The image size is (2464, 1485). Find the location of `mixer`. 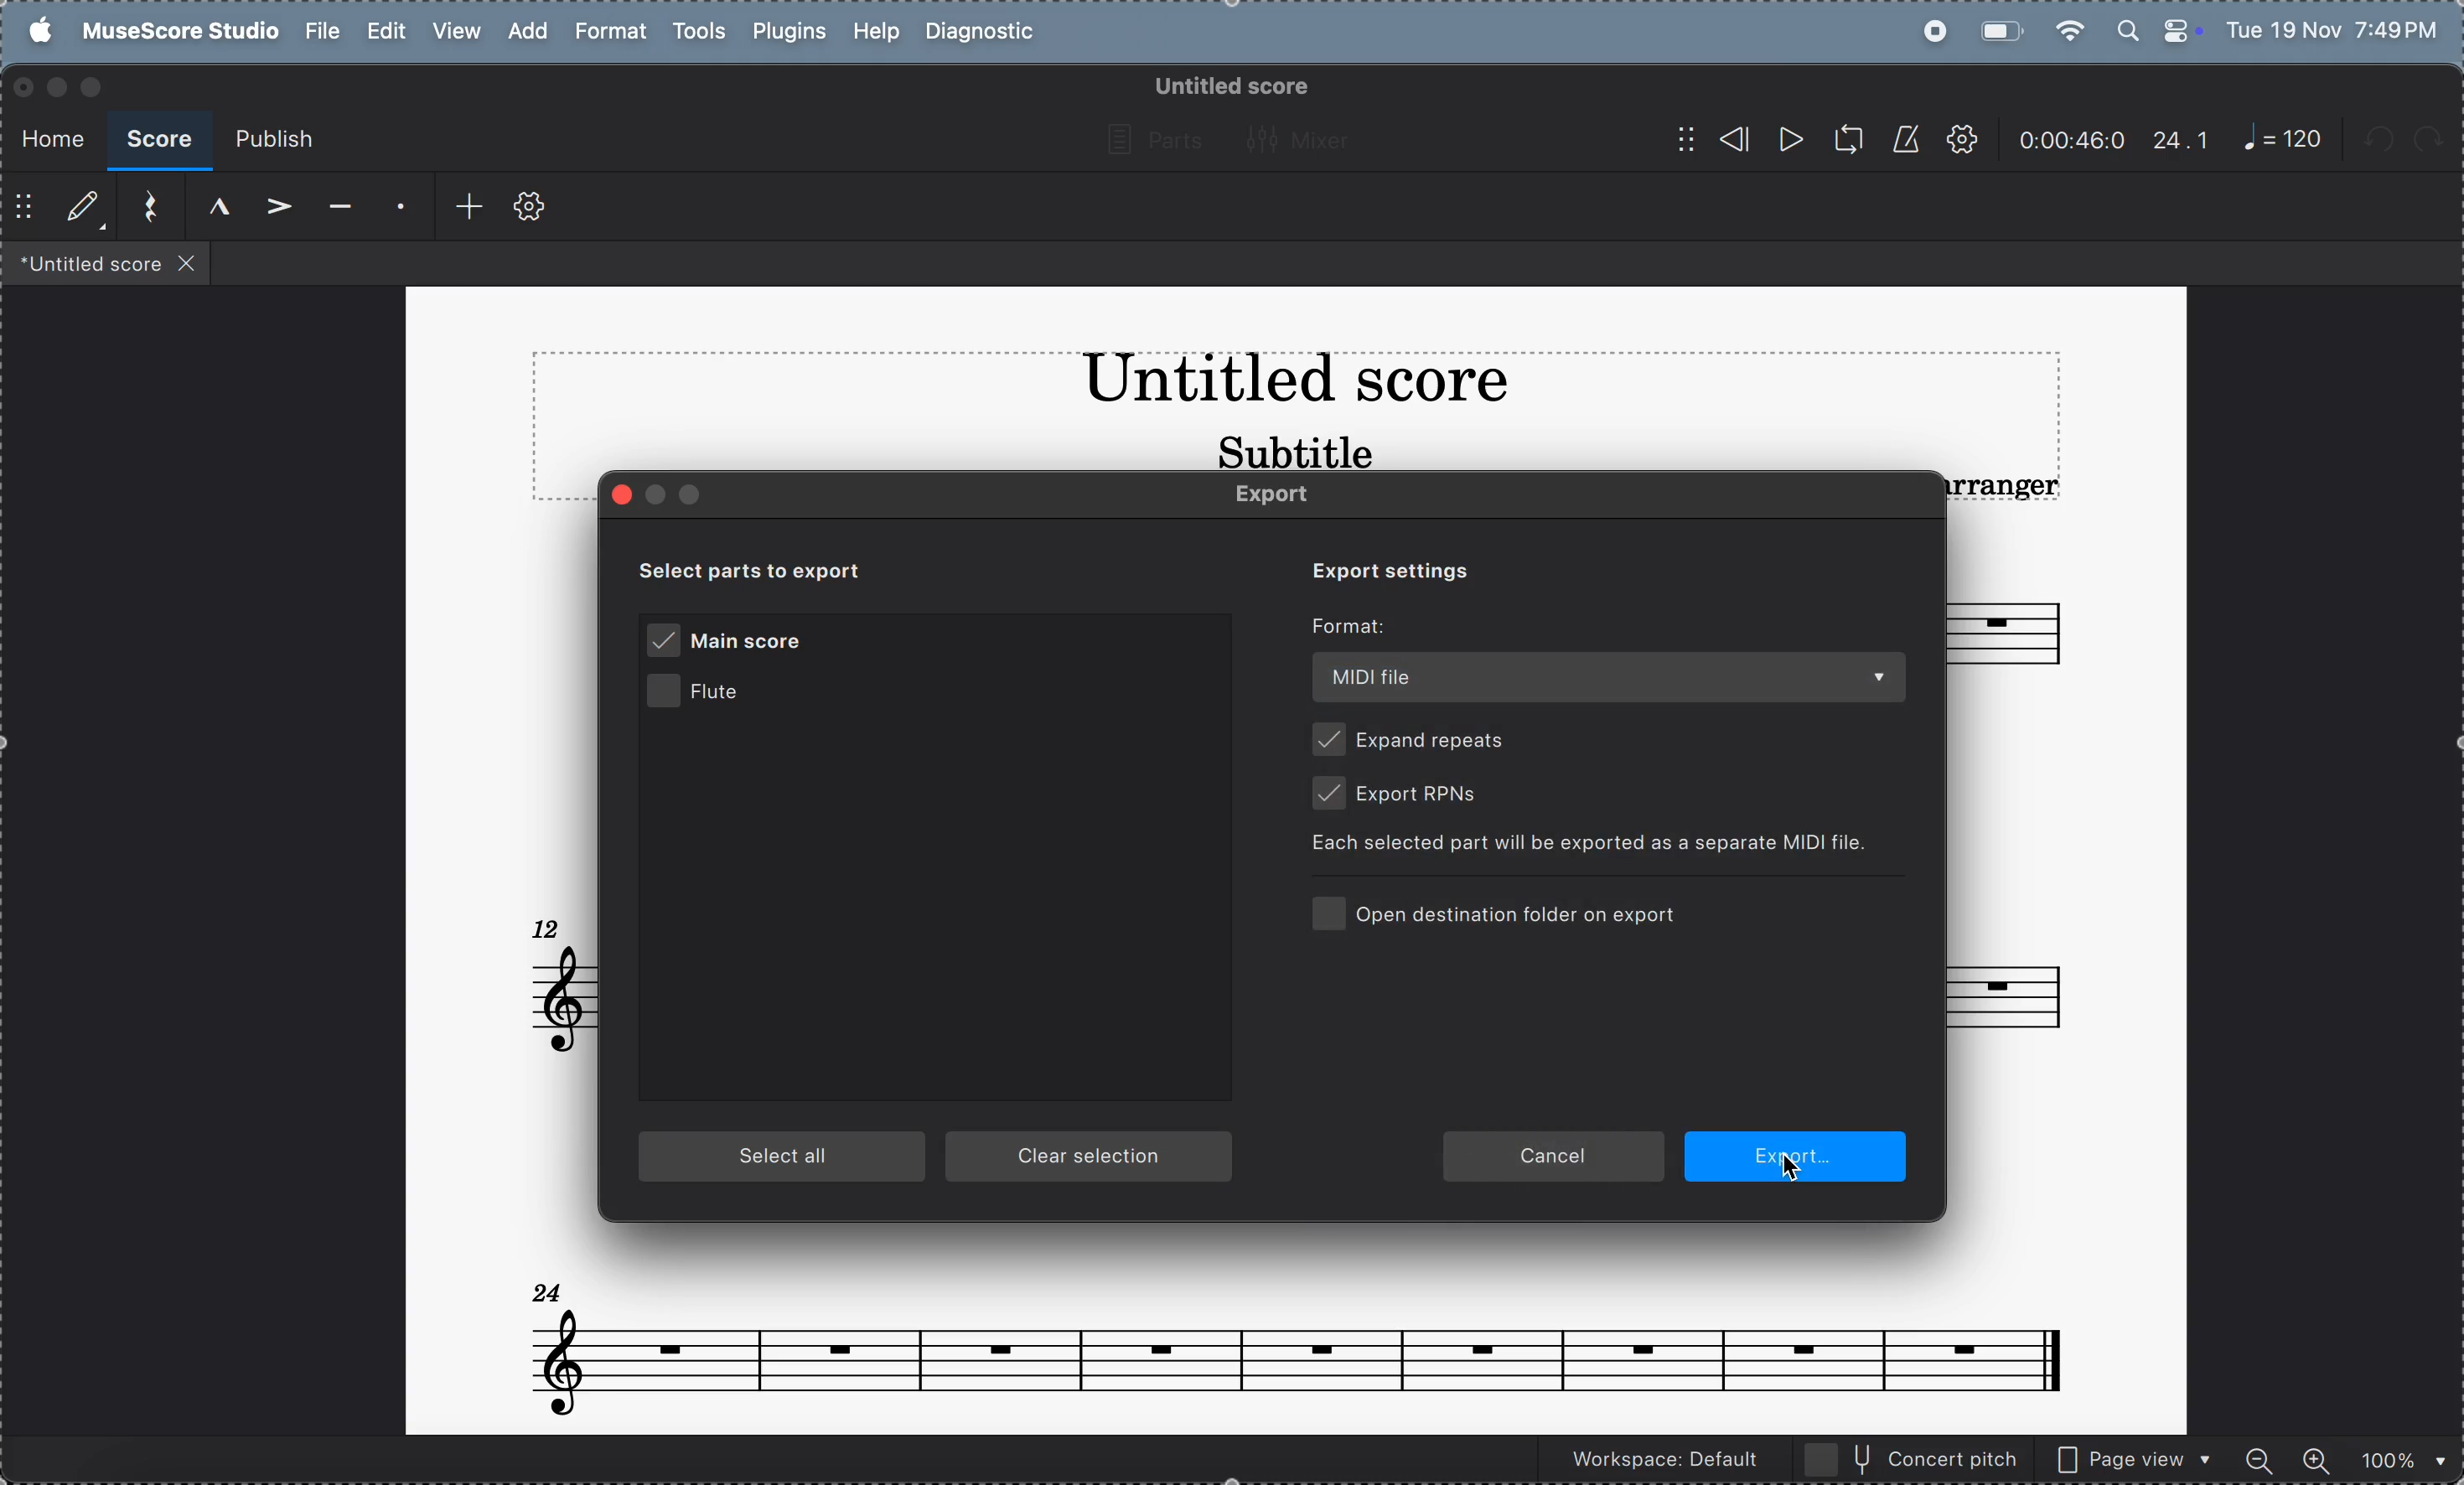

mixer is located at coordinates (1305, 139).